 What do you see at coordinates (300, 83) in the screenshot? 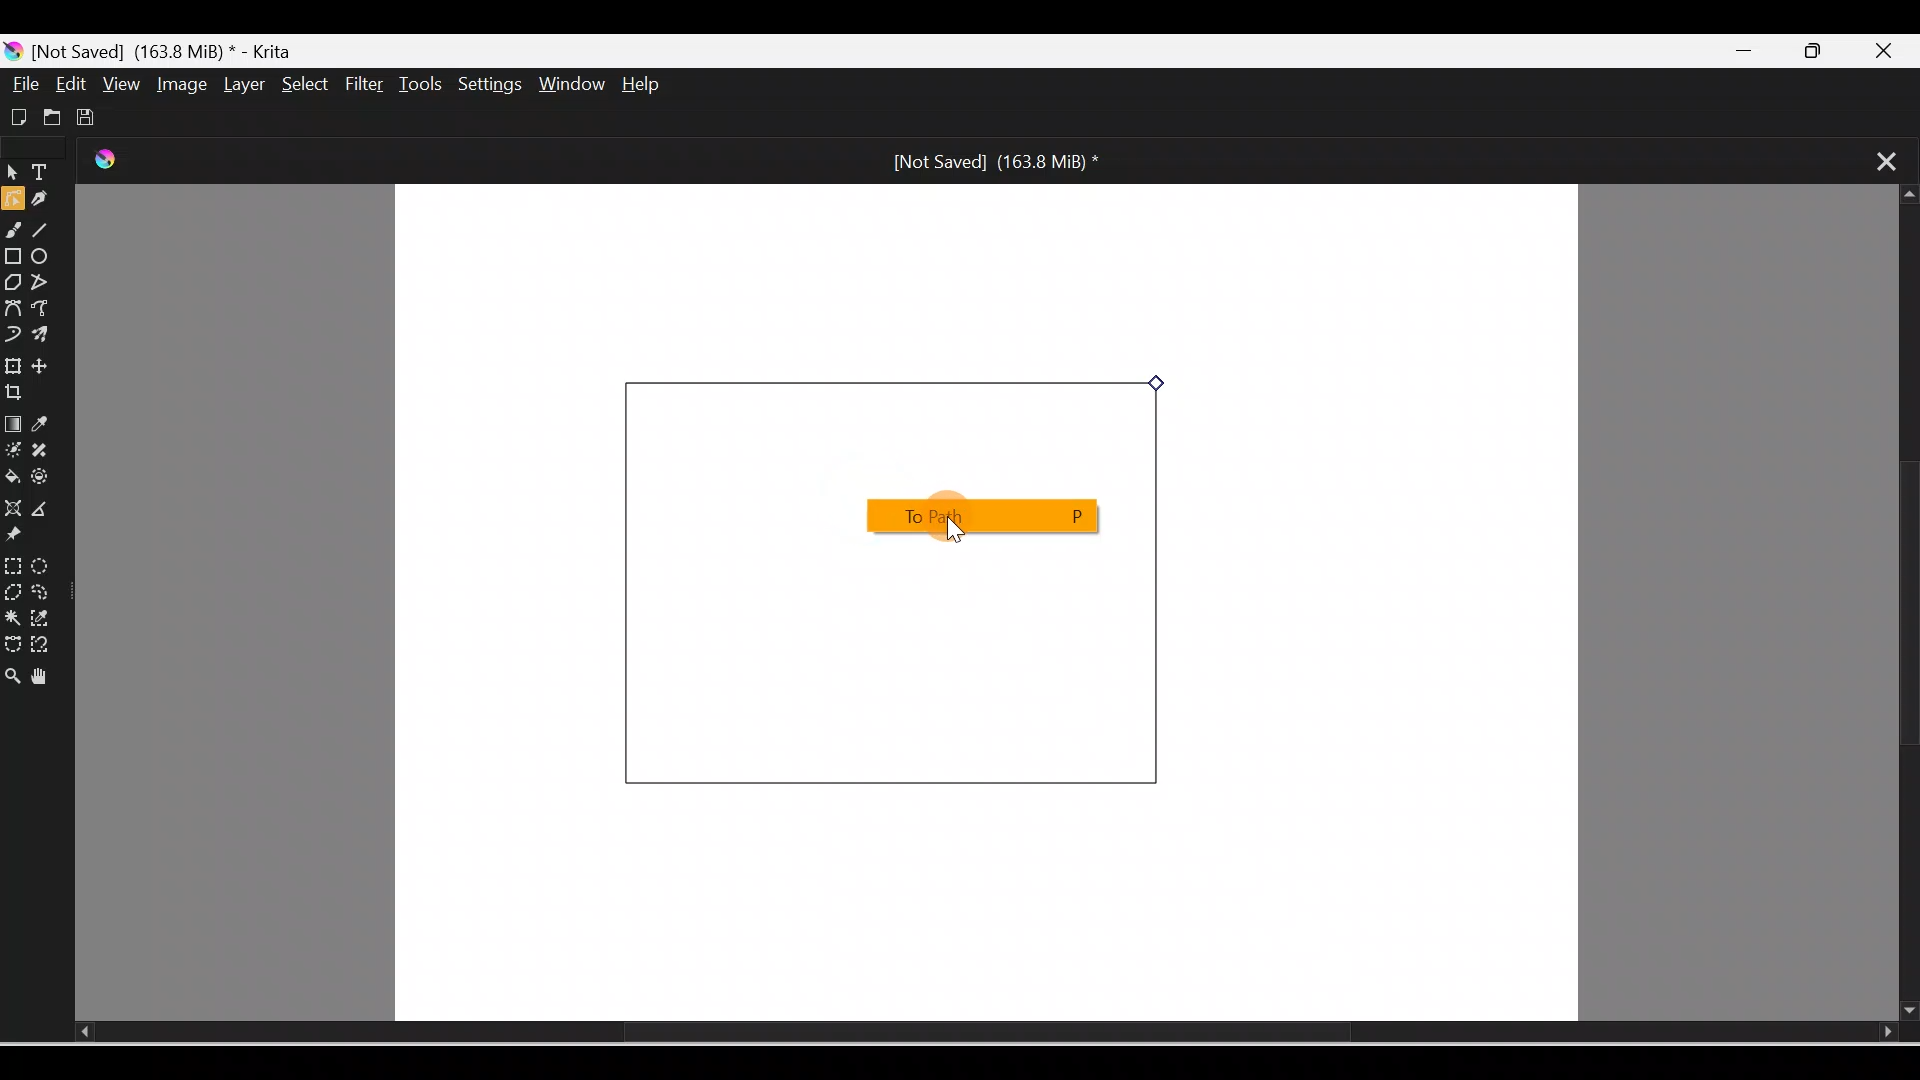
I see `Select` at bounding box center [300, 83].